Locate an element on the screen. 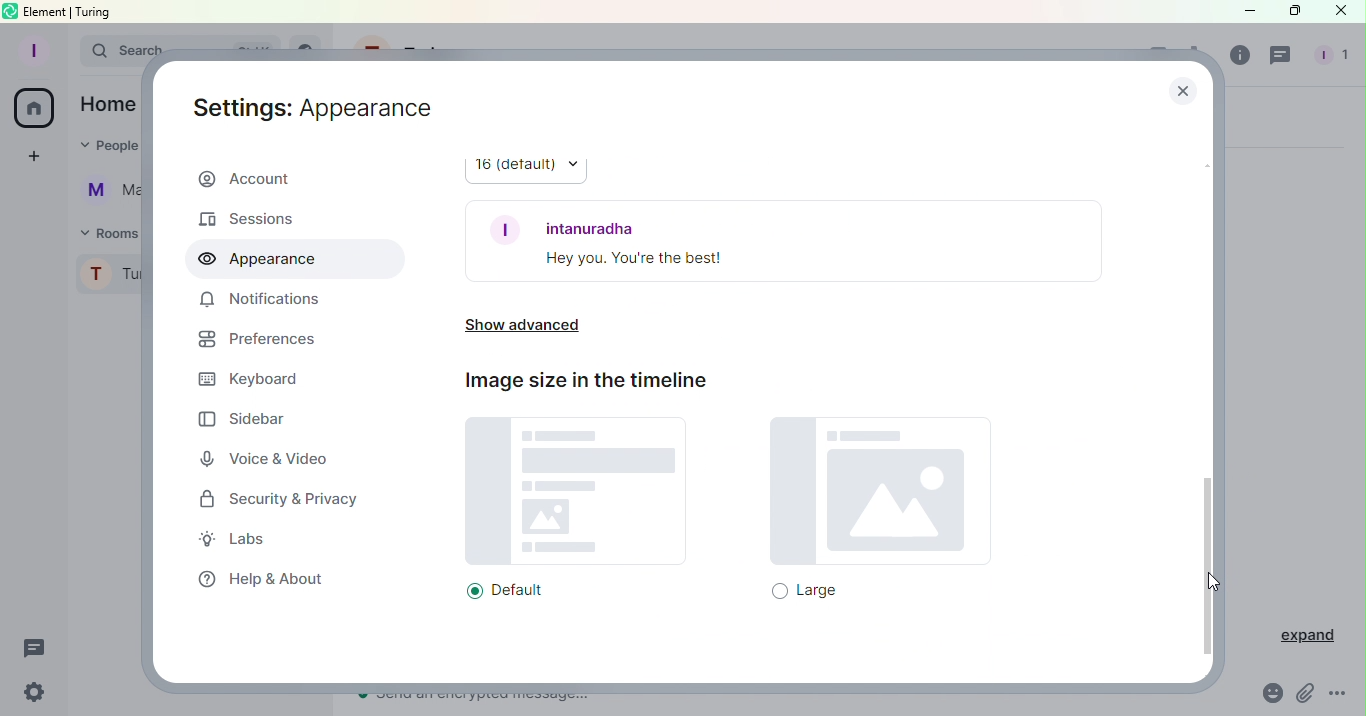 The height and width of the screenshot is (716, 1366). Threads is located at coordinates (1278, 58).